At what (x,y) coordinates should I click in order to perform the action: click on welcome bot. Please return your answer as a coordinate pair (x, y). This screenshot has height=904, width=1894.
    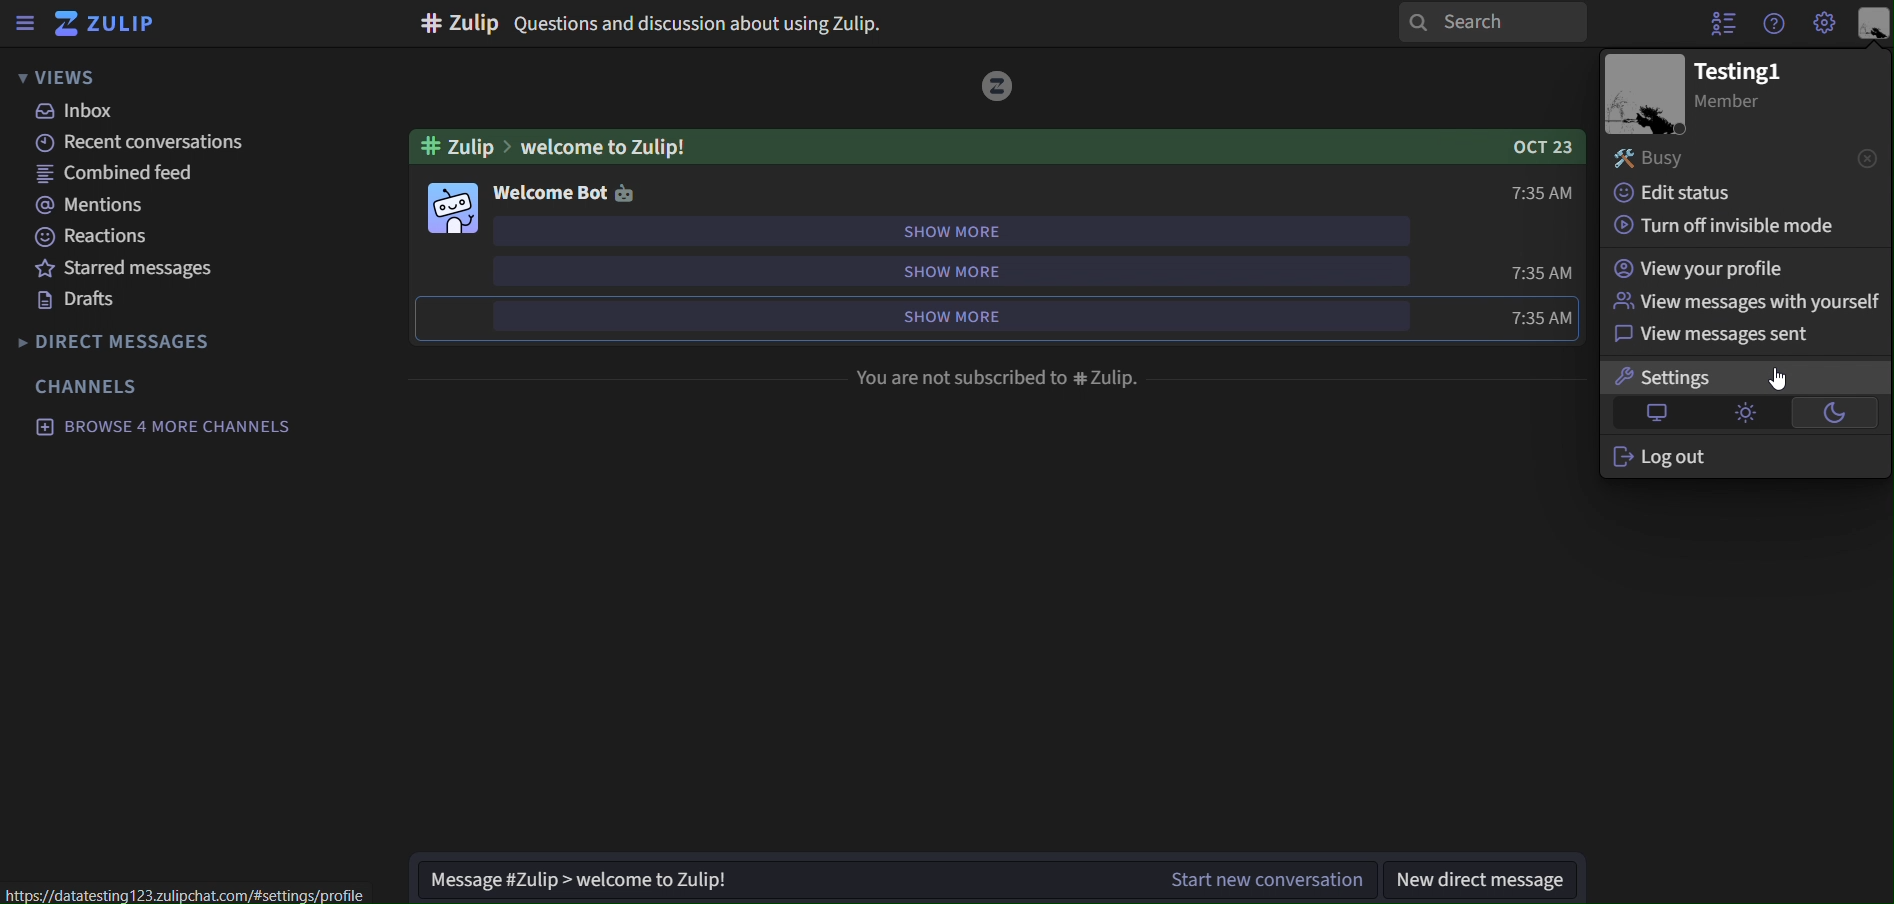
    Looking at the image, I should click on (569, 192).